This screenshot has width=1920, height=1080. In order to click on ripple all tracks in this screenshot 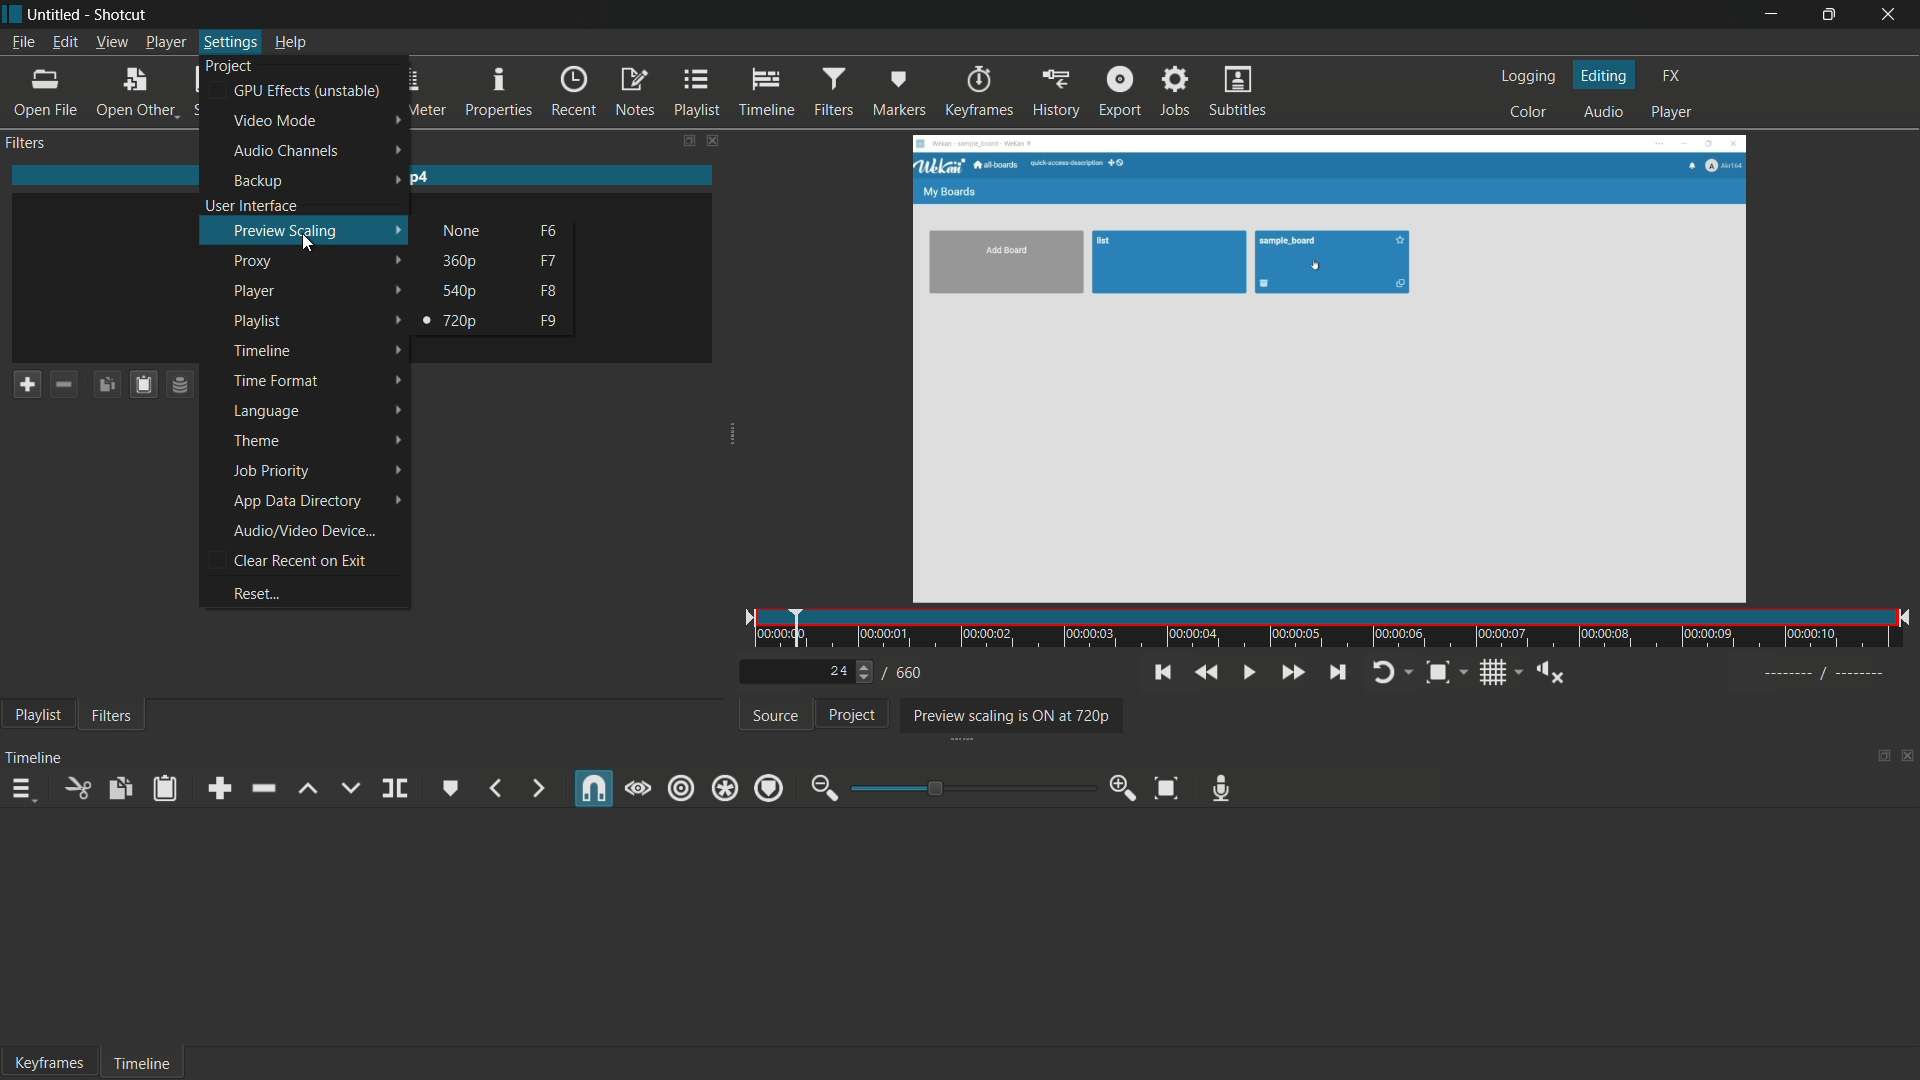, I will do `click(724, 788)`.